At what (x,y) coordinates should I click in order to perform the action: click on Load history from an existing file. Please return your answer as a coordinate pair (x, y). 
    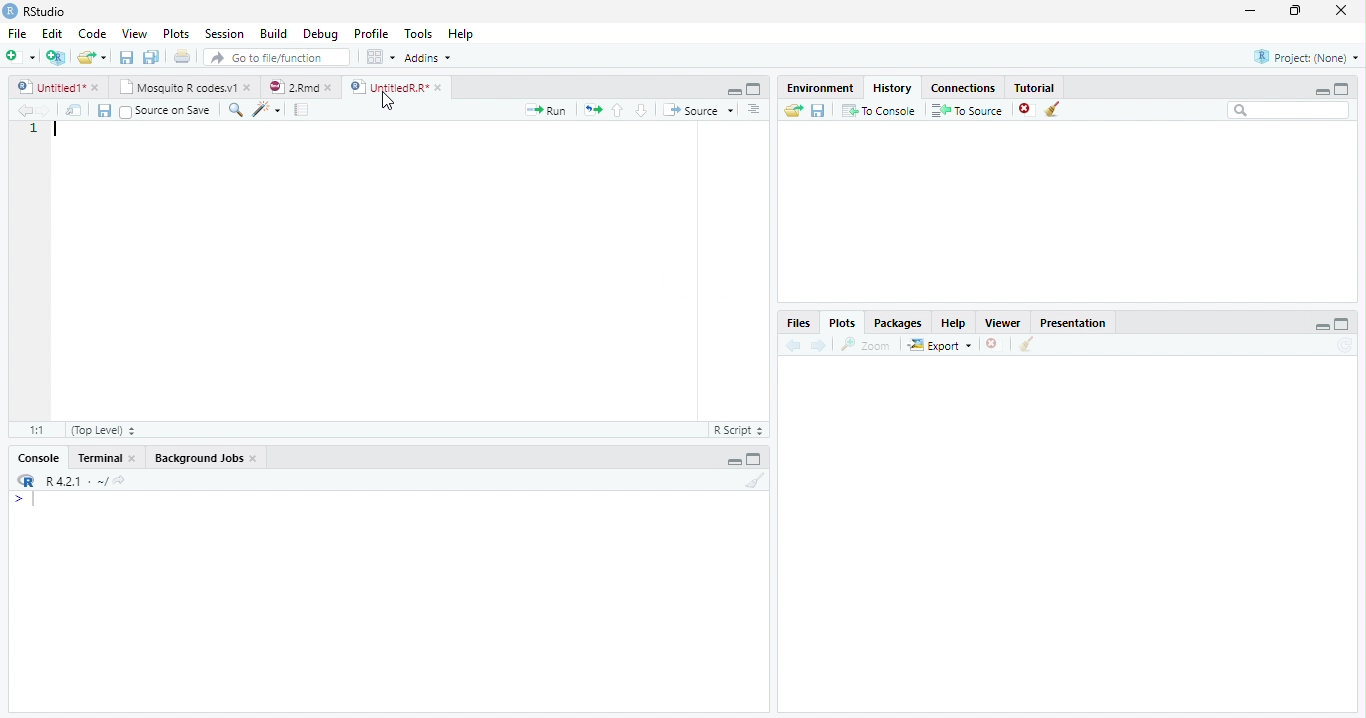
    Looking at the image, I should click on (793, 110).